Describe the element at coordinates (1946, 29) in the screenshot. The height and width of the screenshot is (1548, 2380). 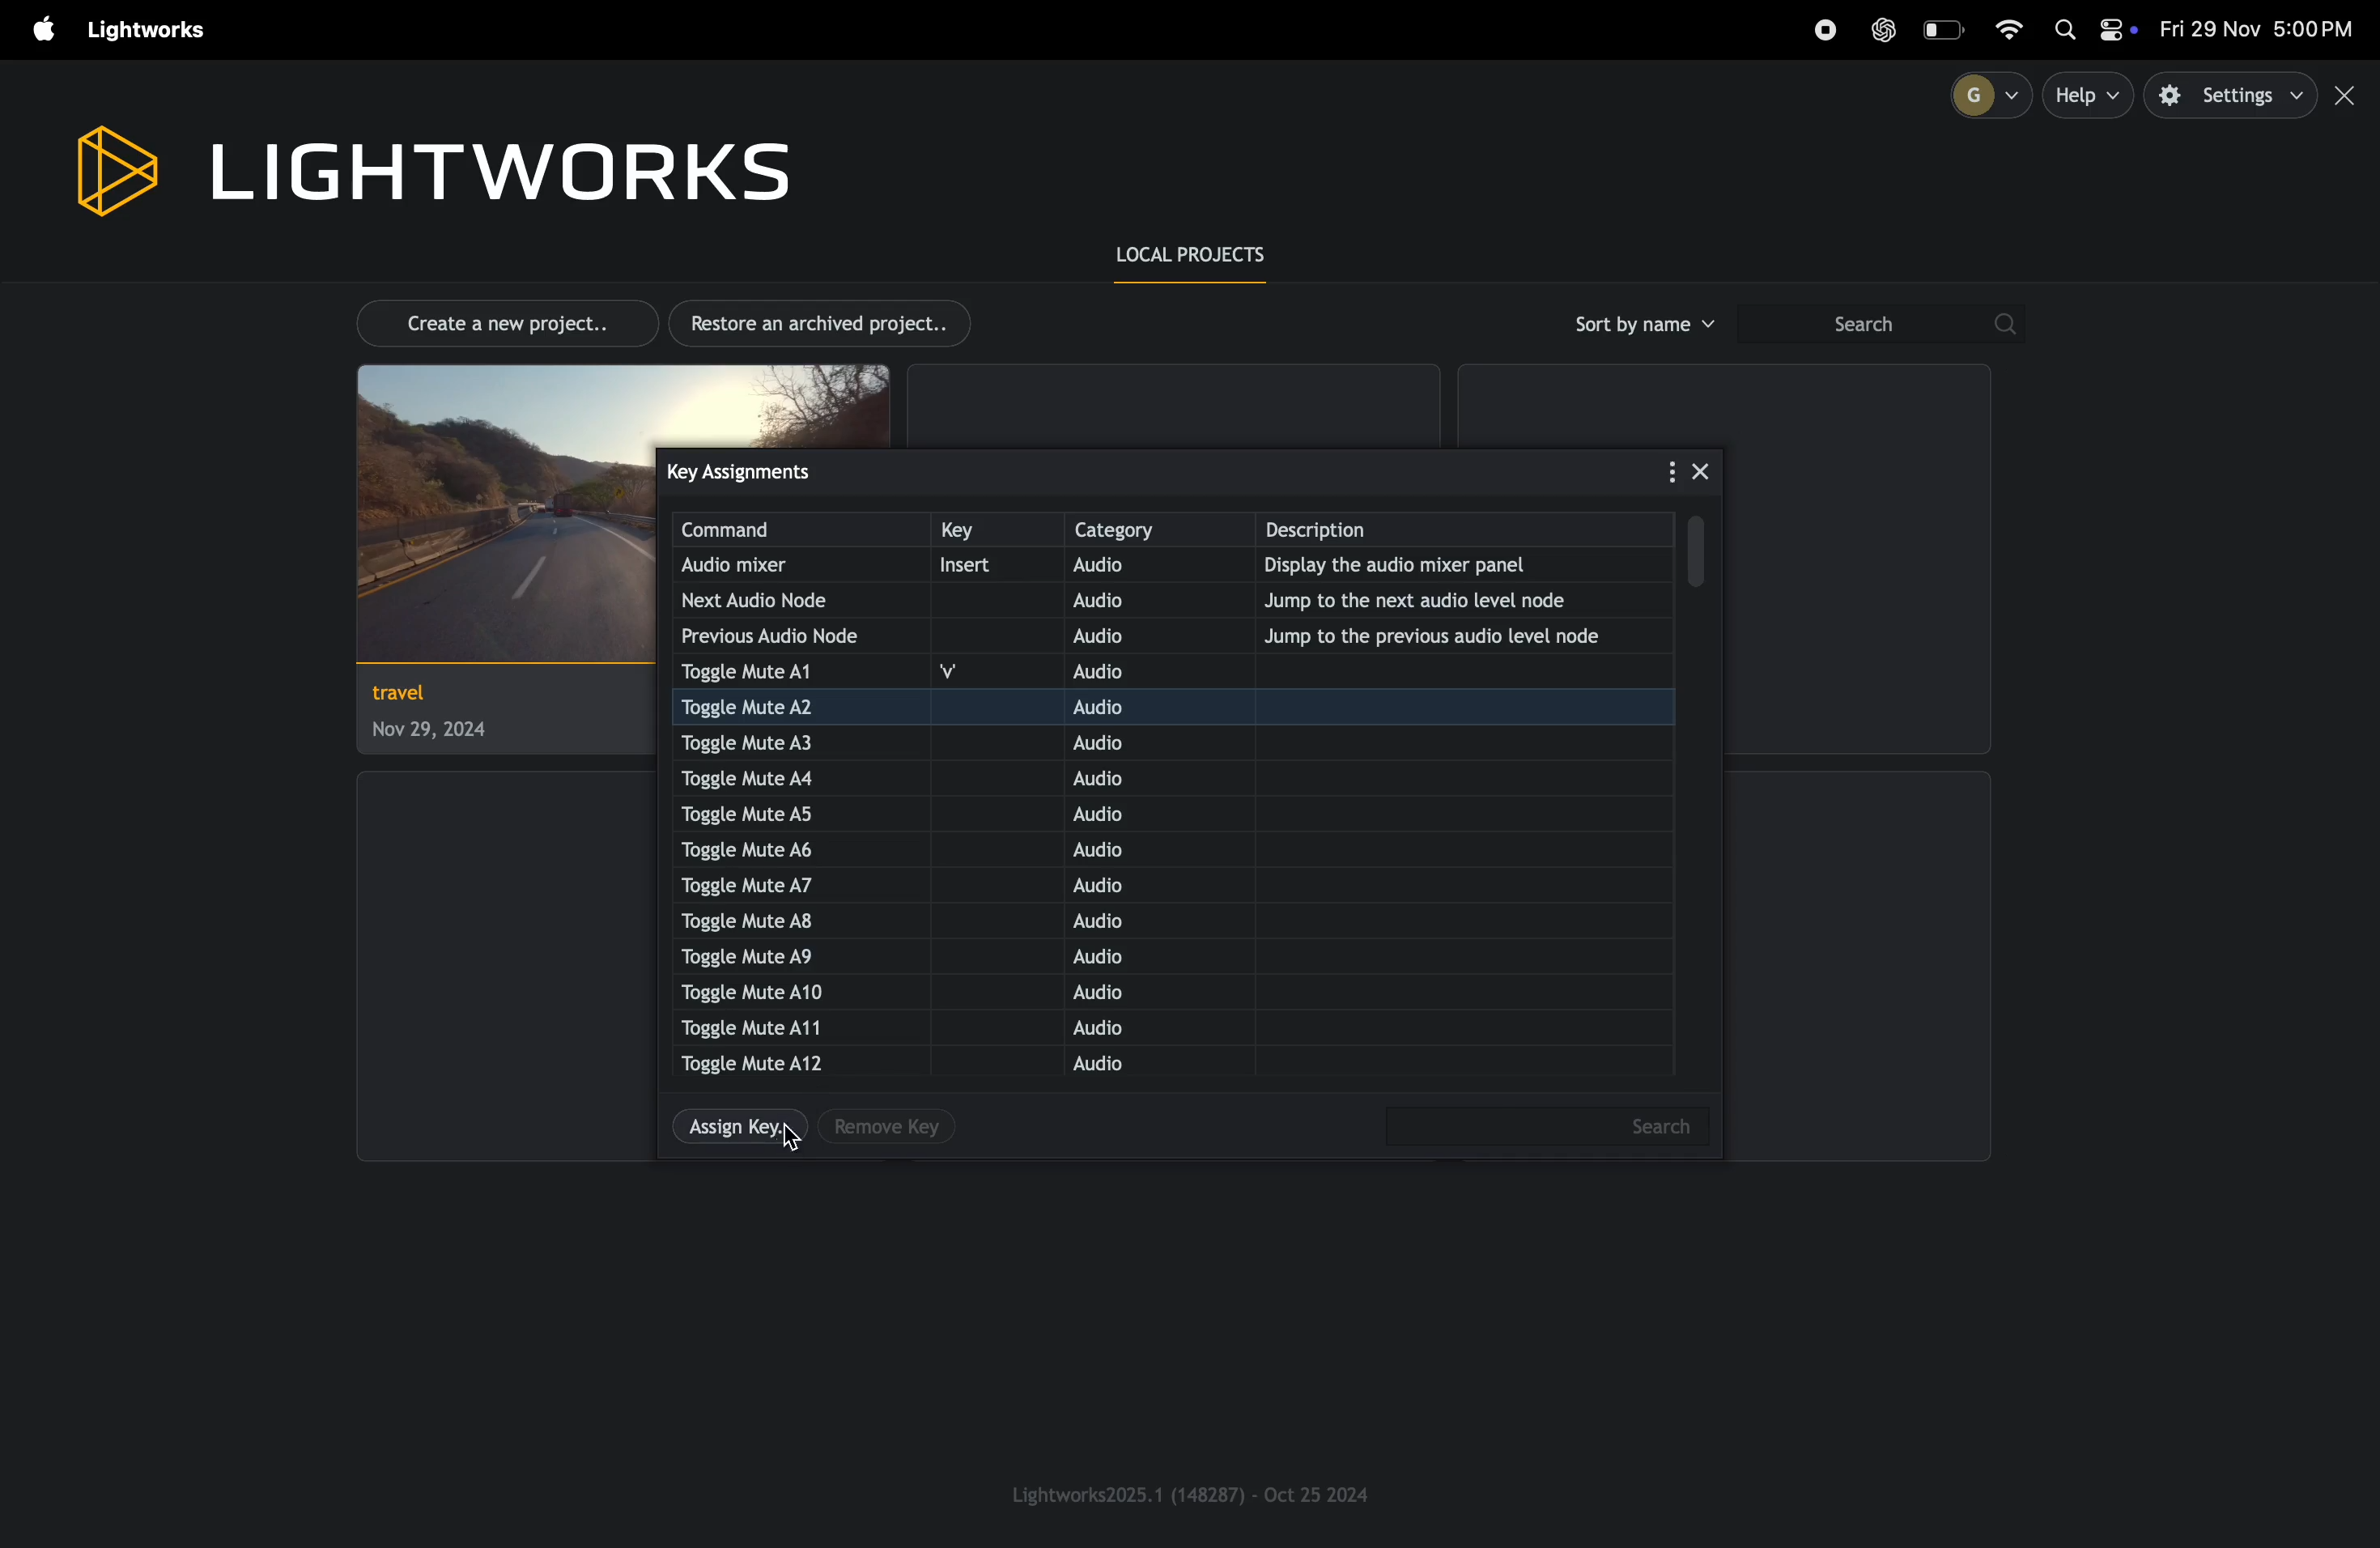
I see `battery` at that location.